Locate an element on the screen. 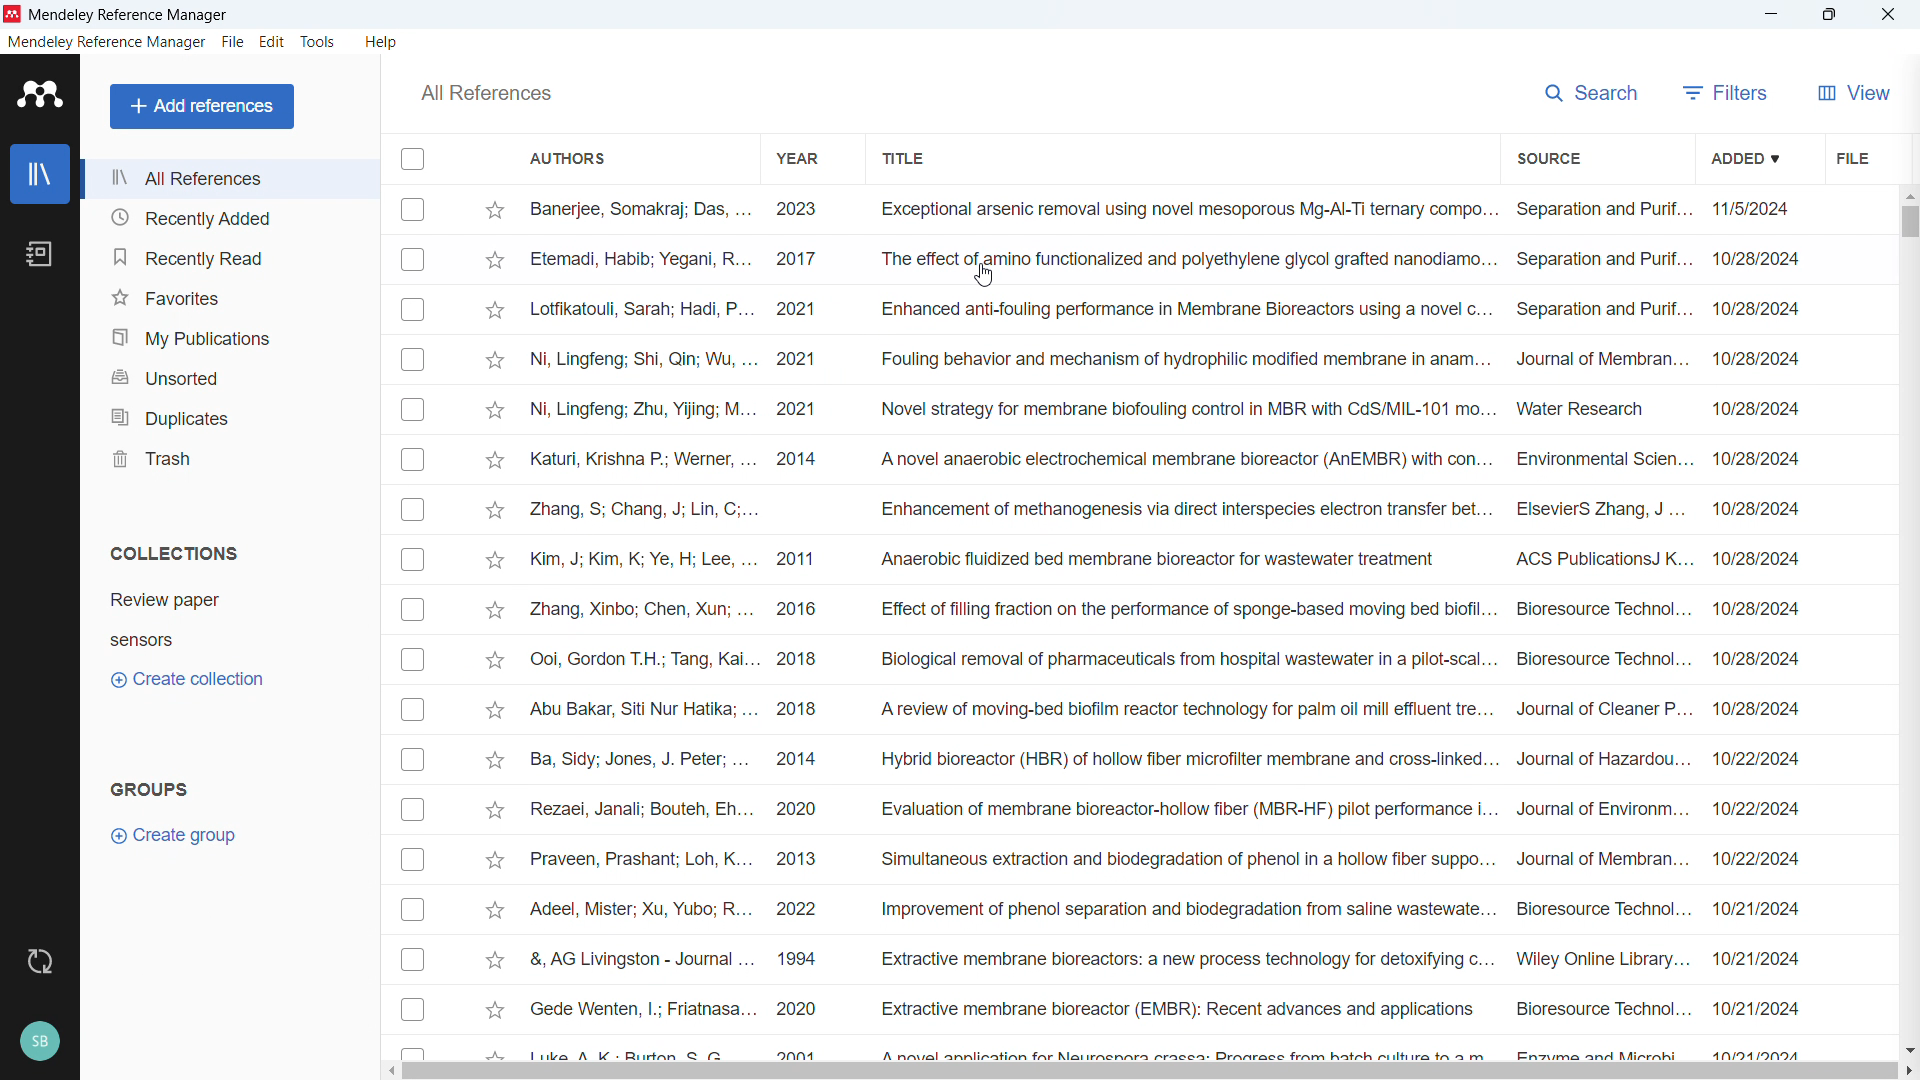 This screenshot has width=1920, height=1080. library is located at coordinates (40, 174).